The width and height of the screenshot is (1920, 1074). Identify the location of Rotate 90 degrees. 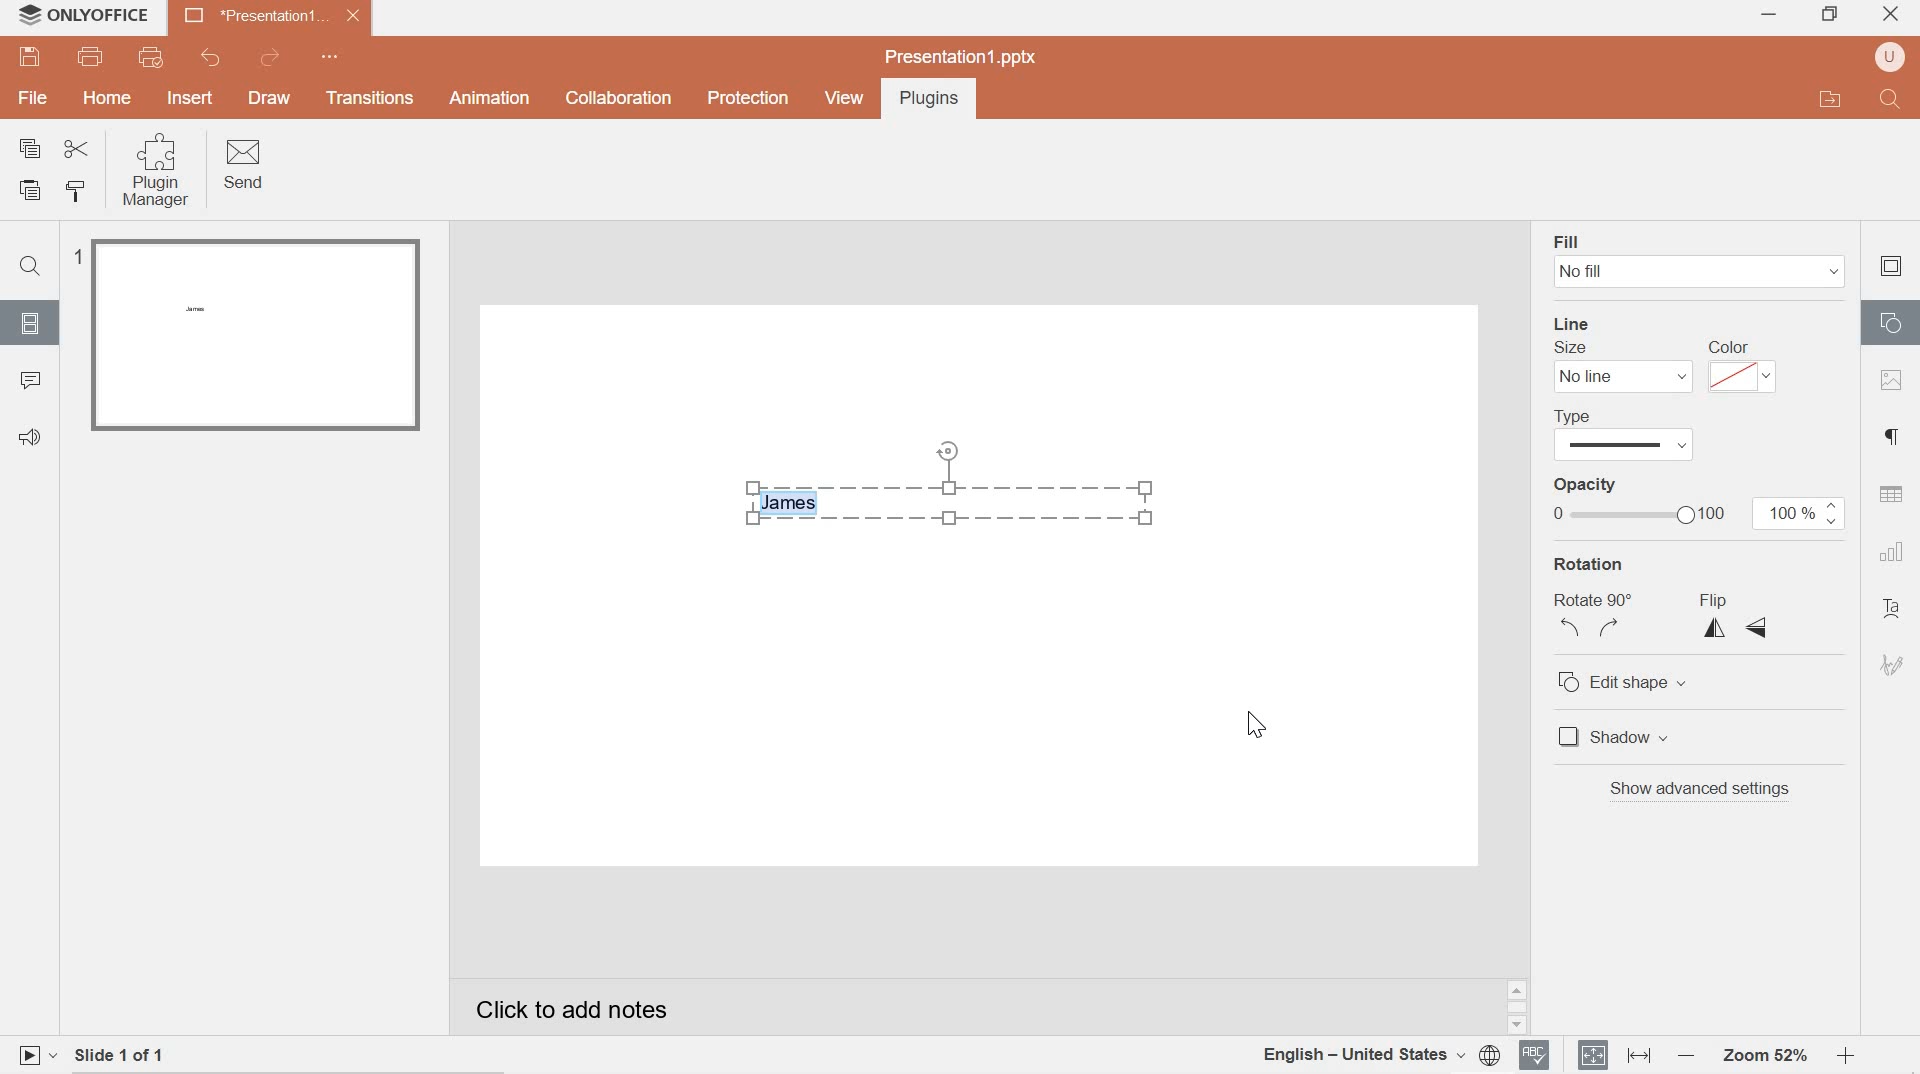
(1594, 621).